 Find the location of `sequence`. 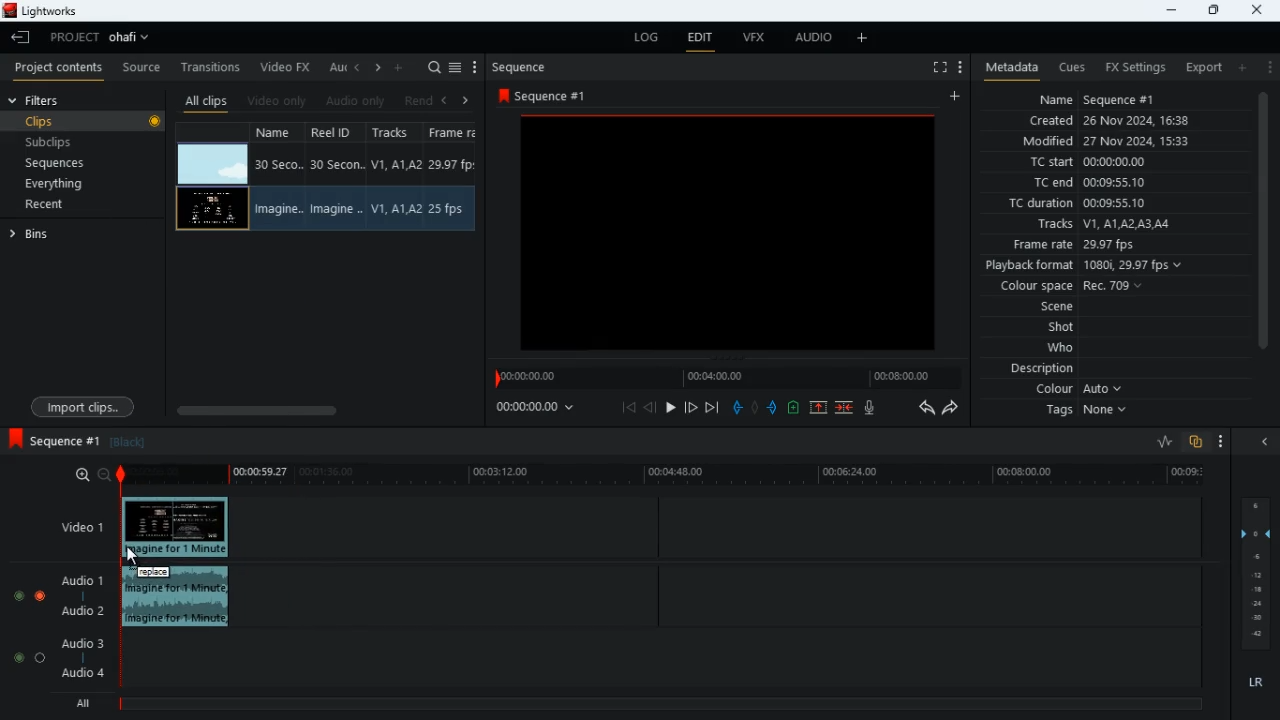

sequence is located at coordinates (55, 438).